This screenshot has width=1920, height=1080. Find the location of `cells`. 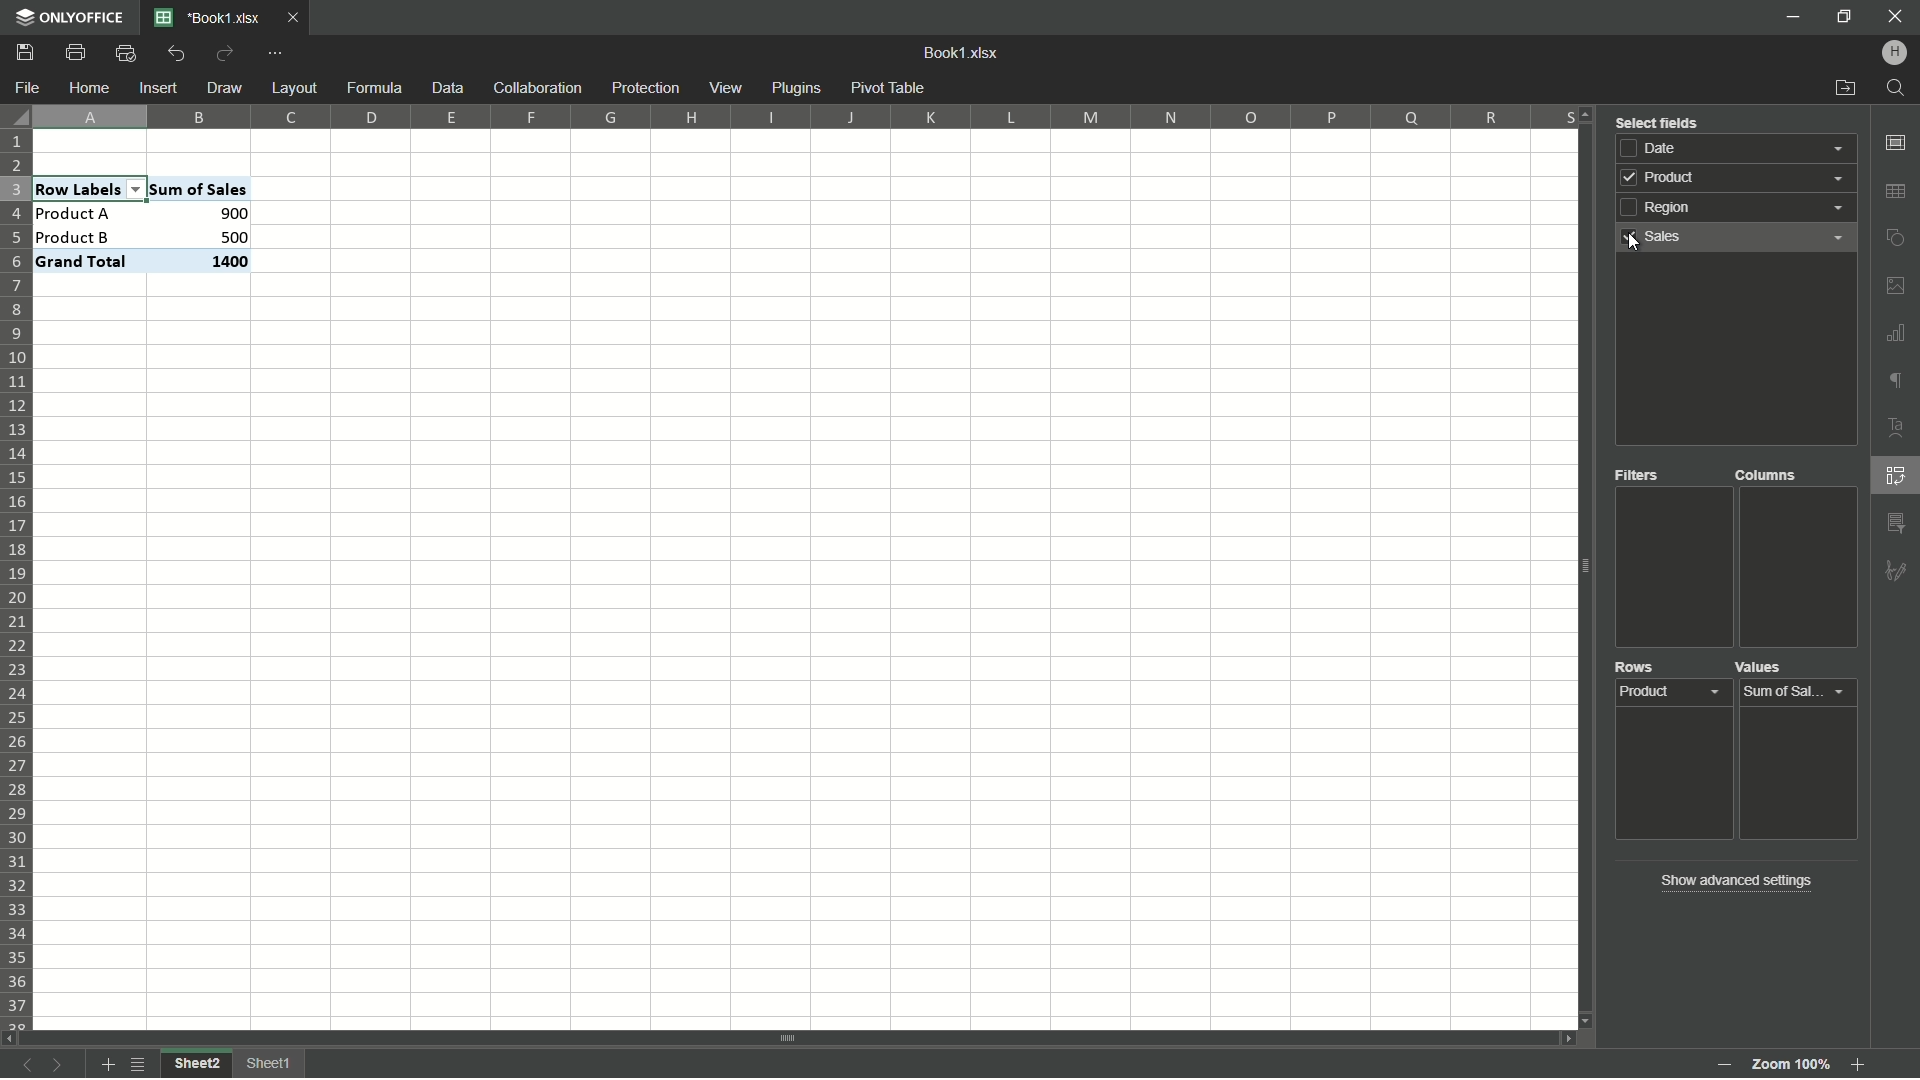

cells is located at coordinates (168, 652).